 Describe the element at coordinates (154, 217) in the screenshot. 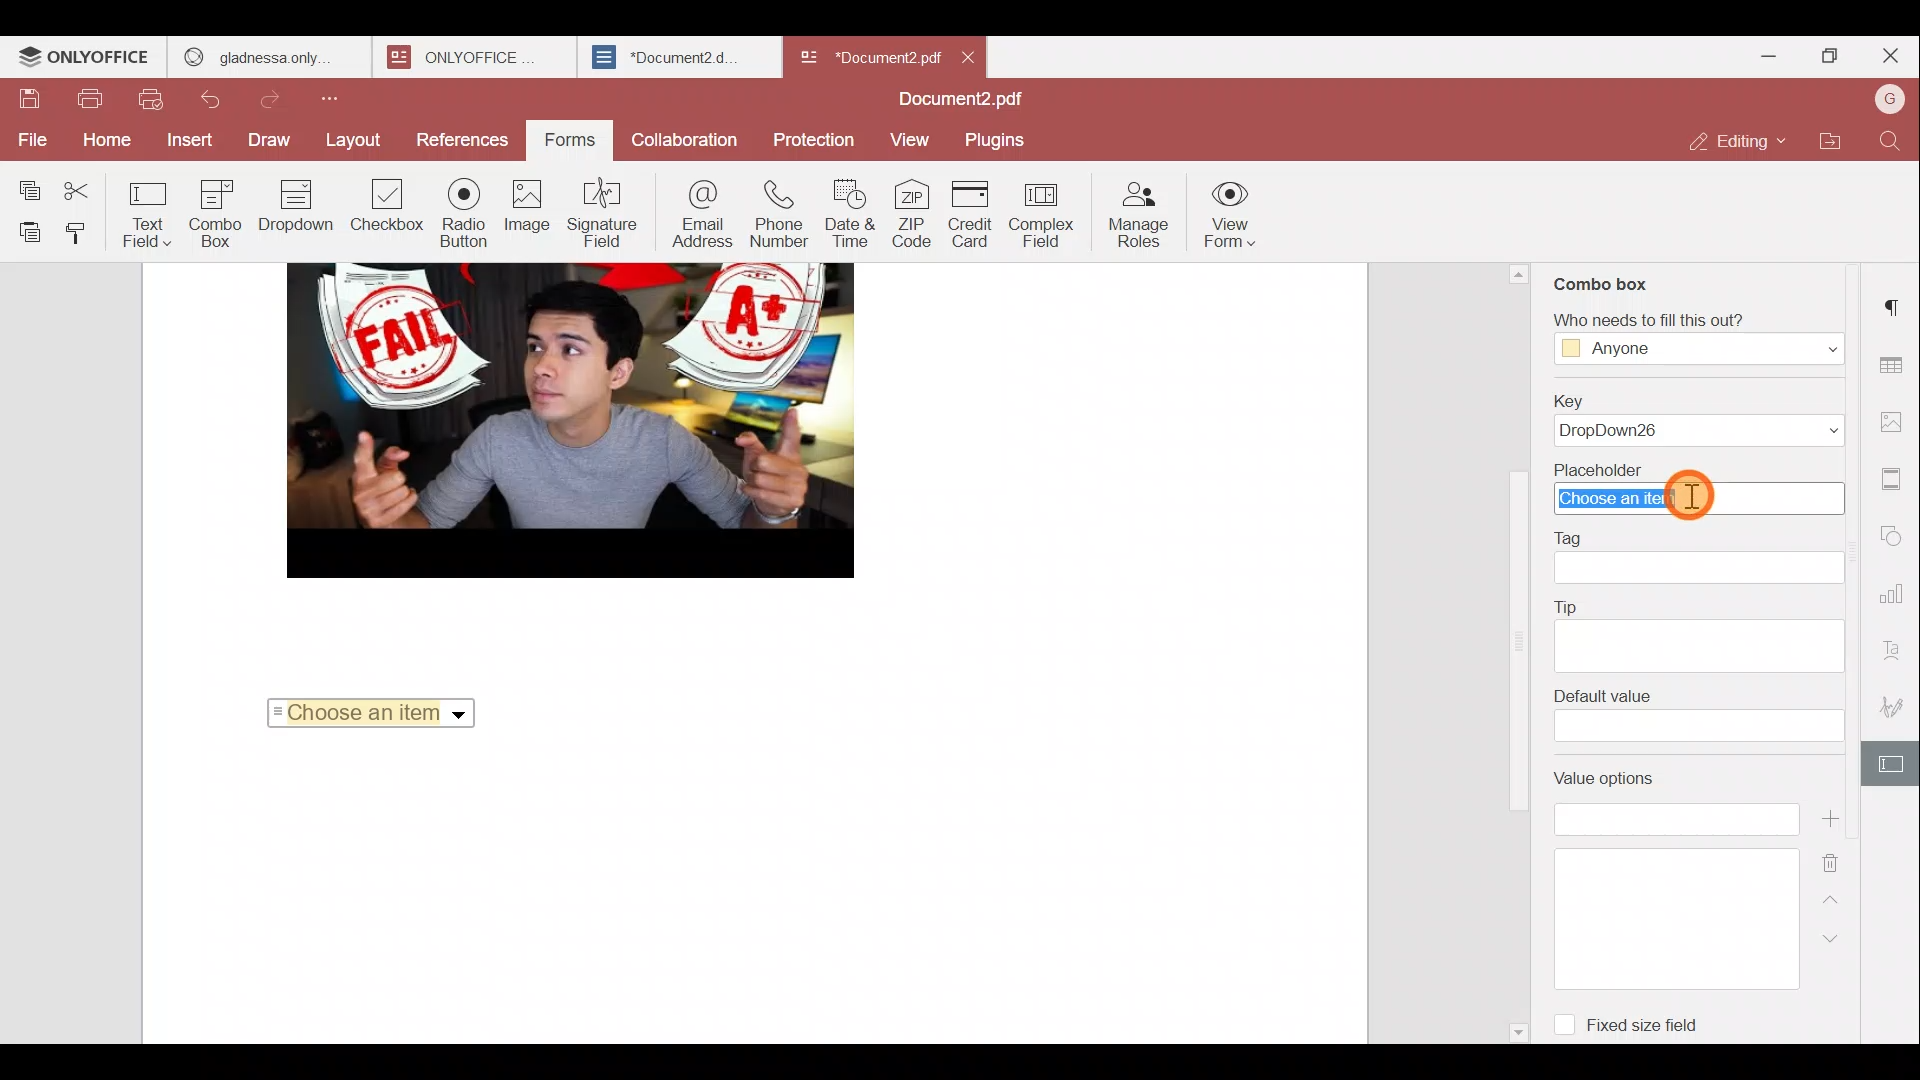

I see `Text field` at that location.